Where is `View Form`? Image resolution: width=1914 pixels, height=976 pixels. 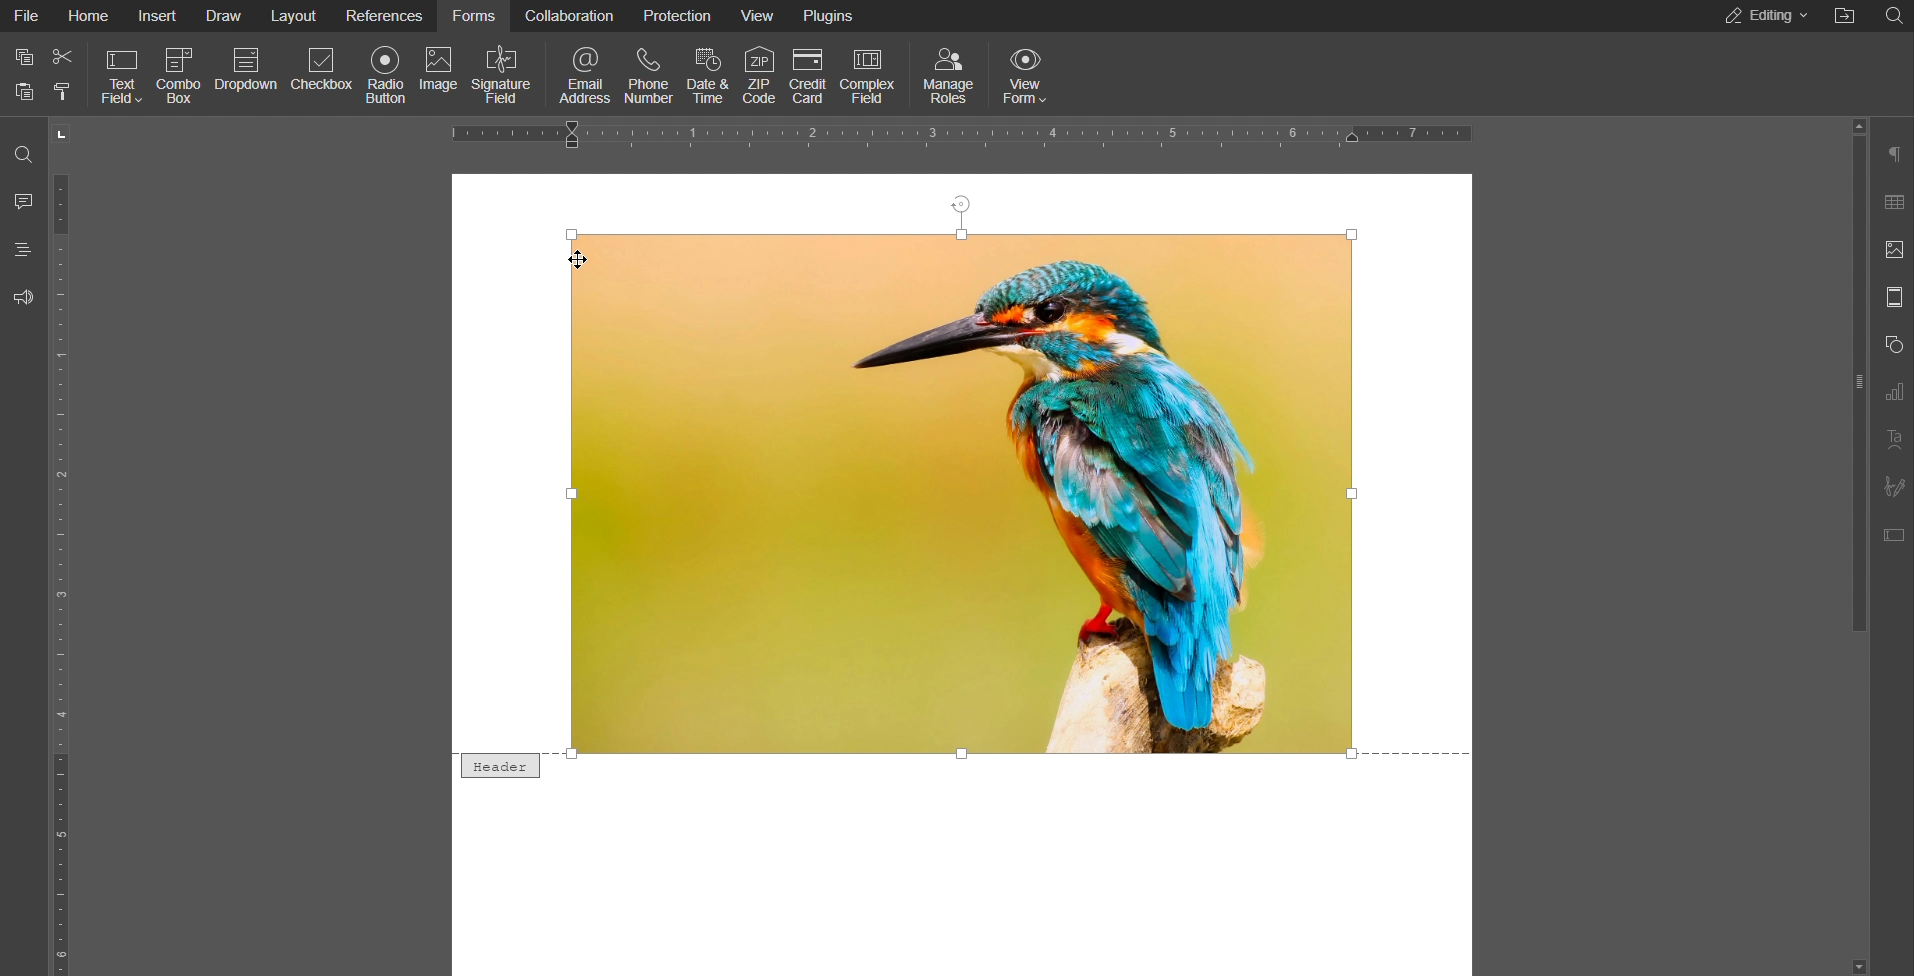 View Form is located at coordinates (1023, 73).